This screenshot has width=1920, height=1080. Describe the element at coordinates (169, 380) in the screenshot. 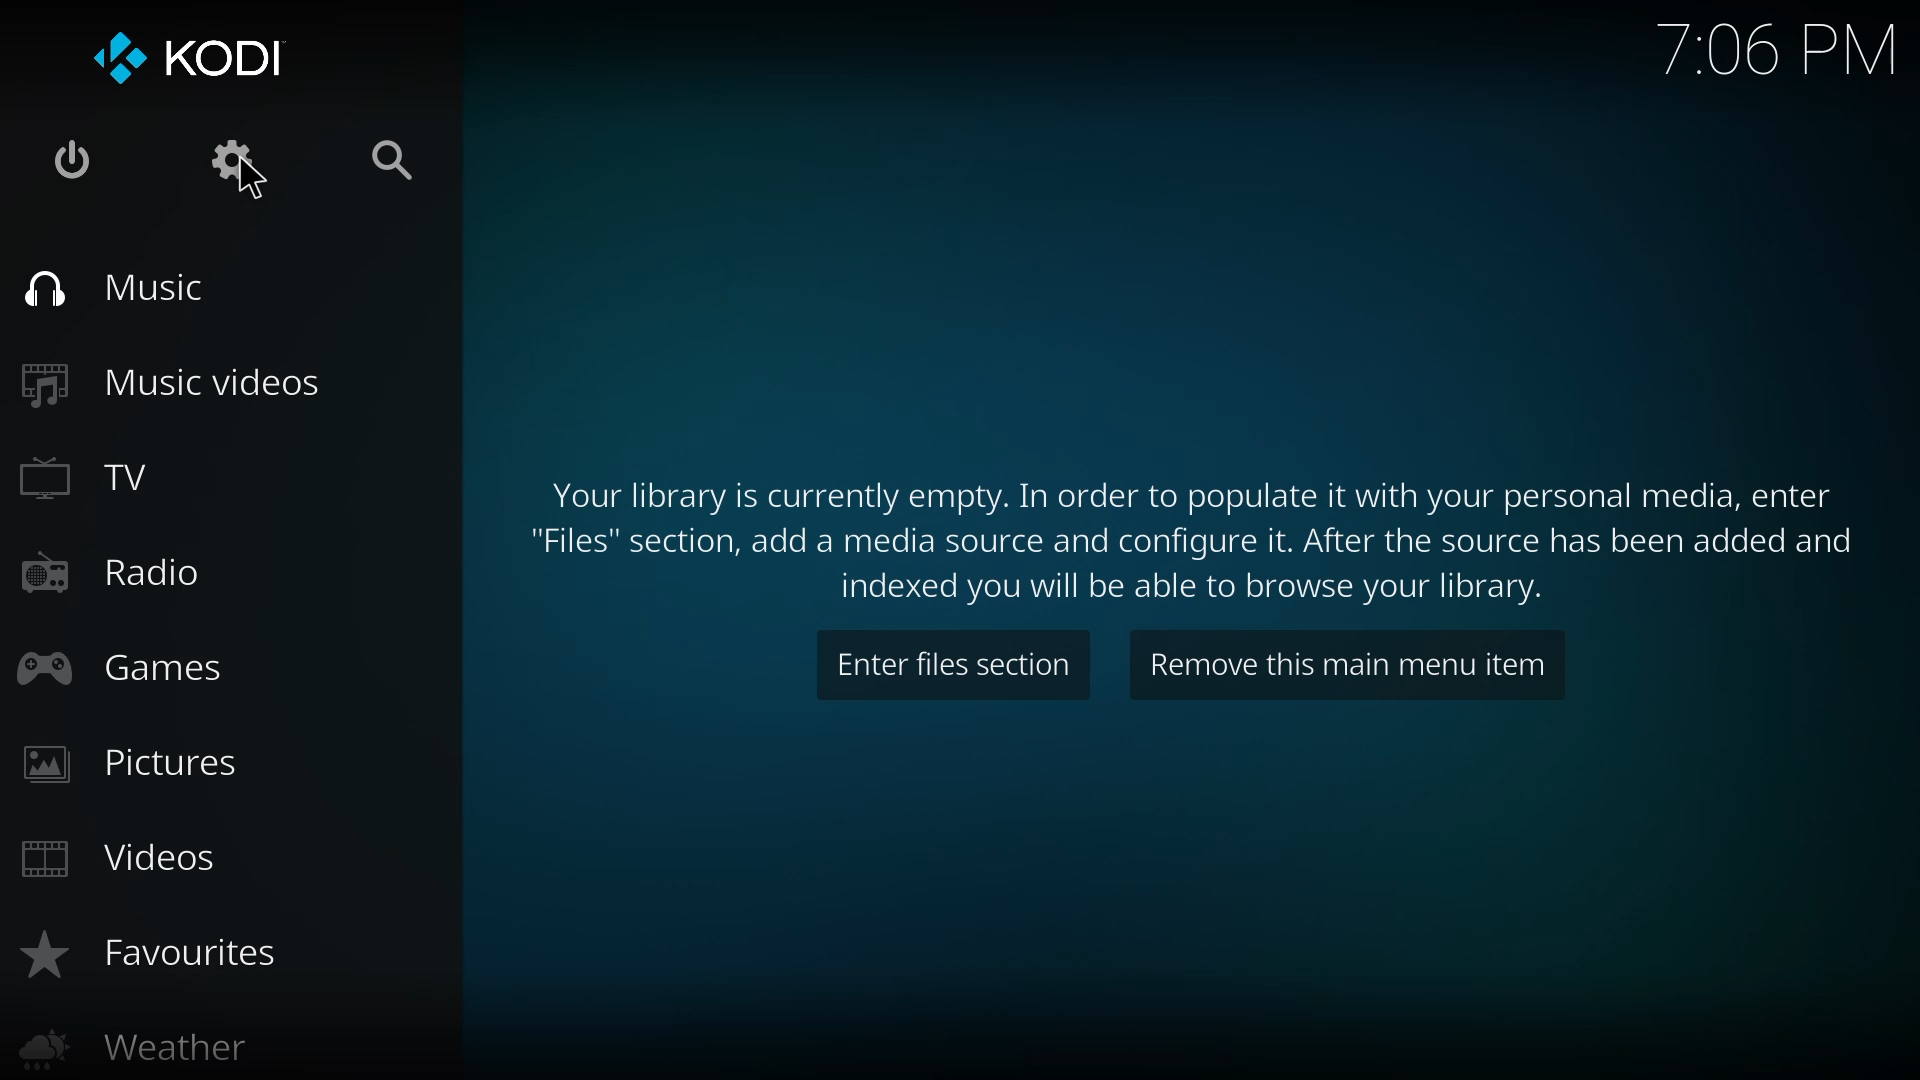

I see `music videos` at that location.